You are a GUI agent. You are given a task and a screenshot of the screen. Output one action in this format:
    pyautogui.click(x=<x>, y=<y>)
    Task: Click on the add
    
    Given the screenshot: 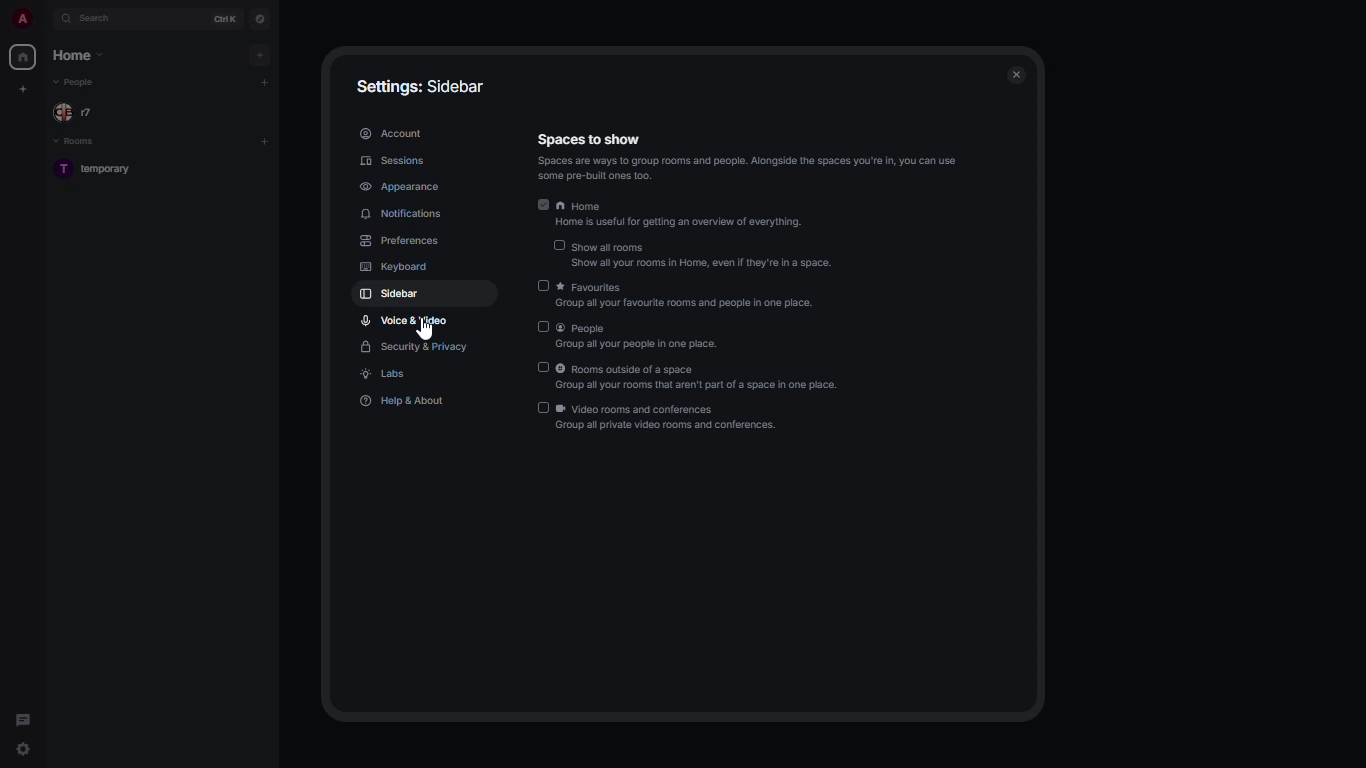 What is the action you would take?
    pyautogui.click(x=264, y=140)
    